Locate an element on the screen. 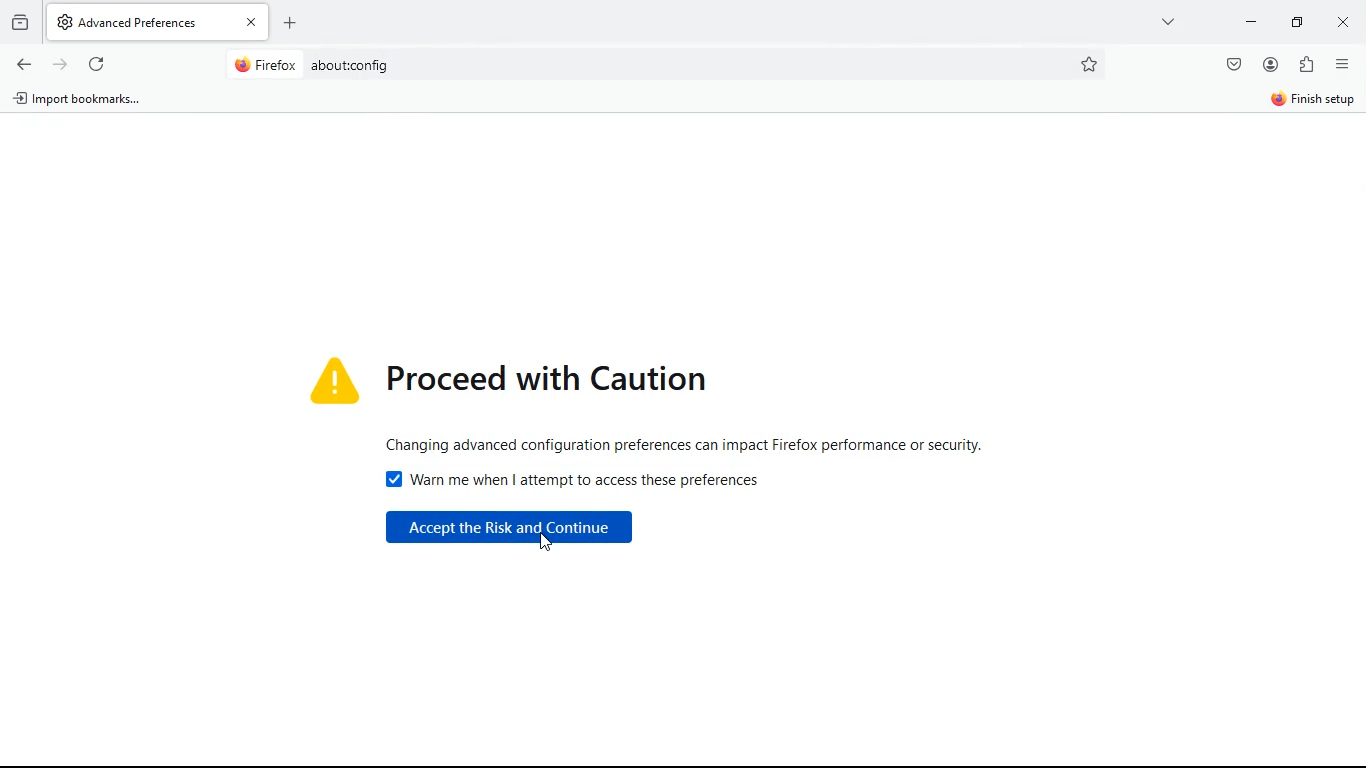  accept is located at coordinates (514, 531).